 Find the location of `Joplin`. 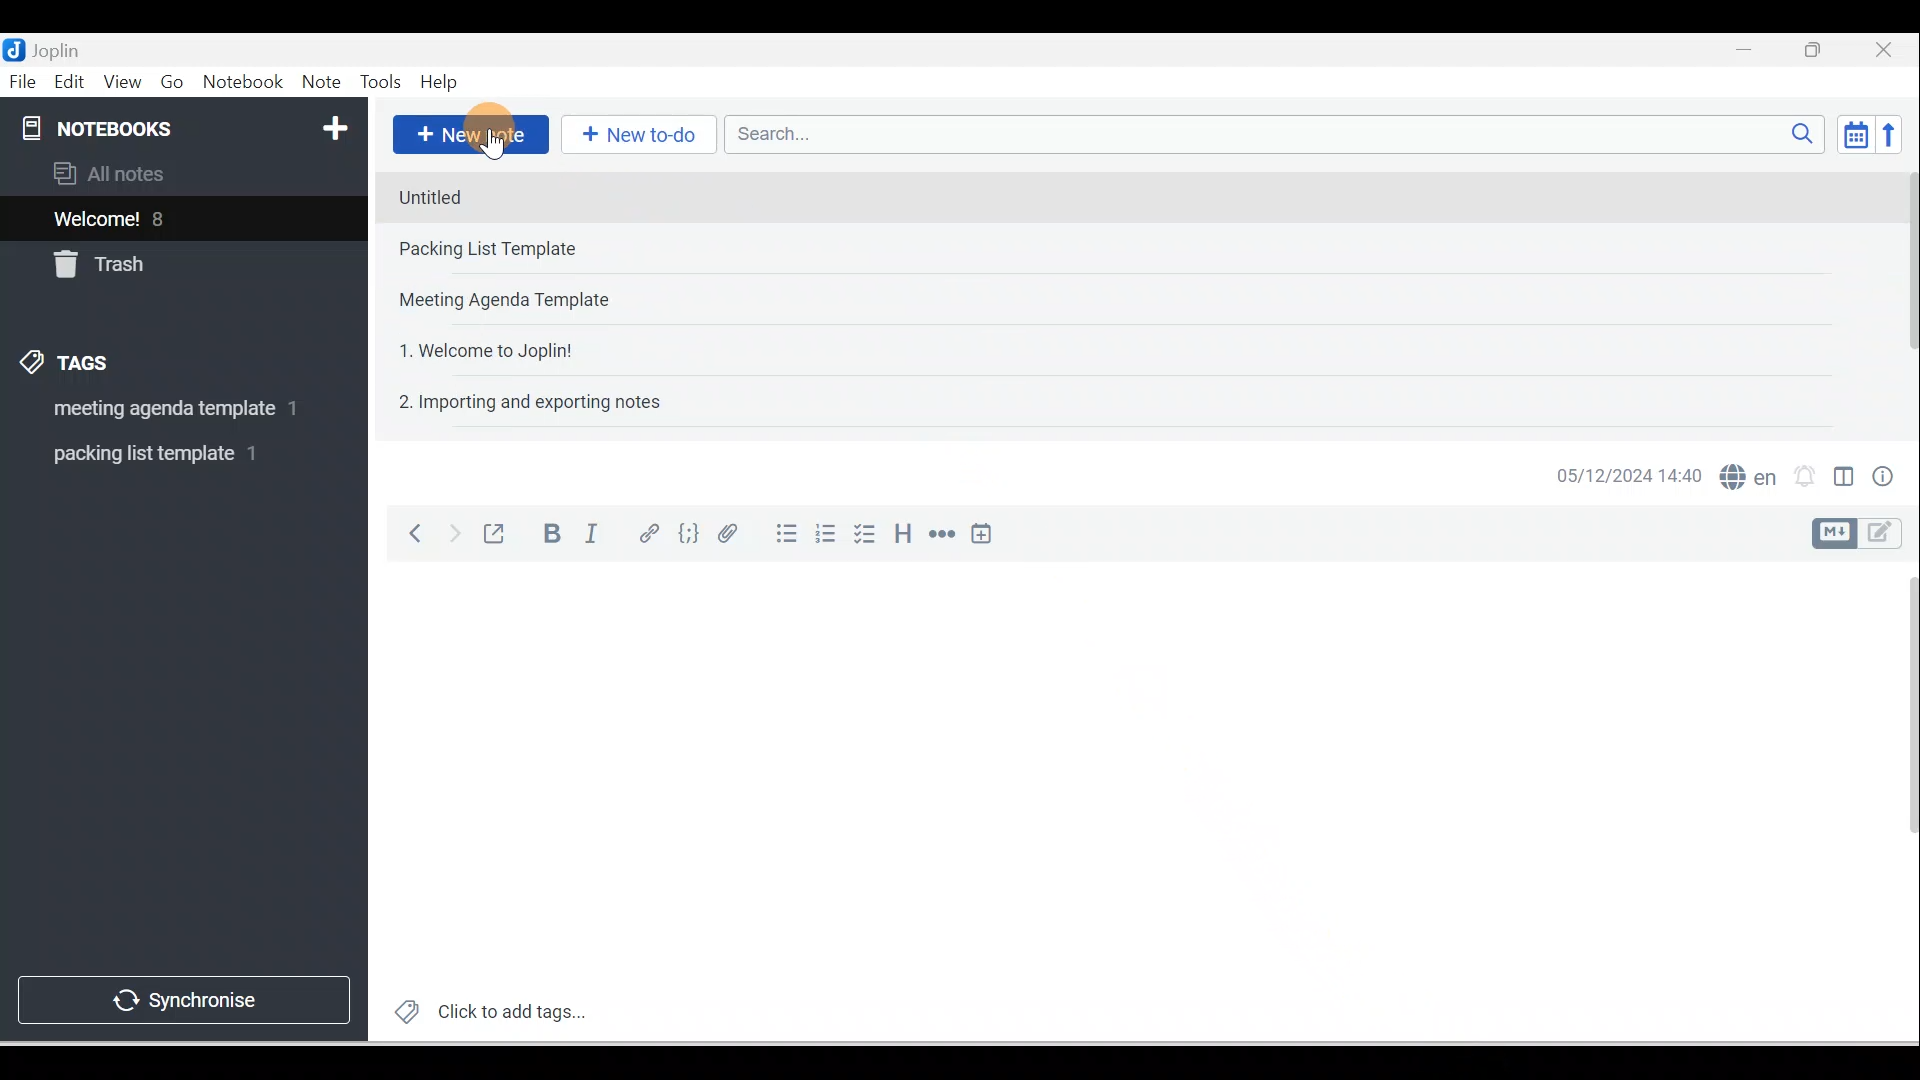

Joplin is located at coordinates (61, 48).